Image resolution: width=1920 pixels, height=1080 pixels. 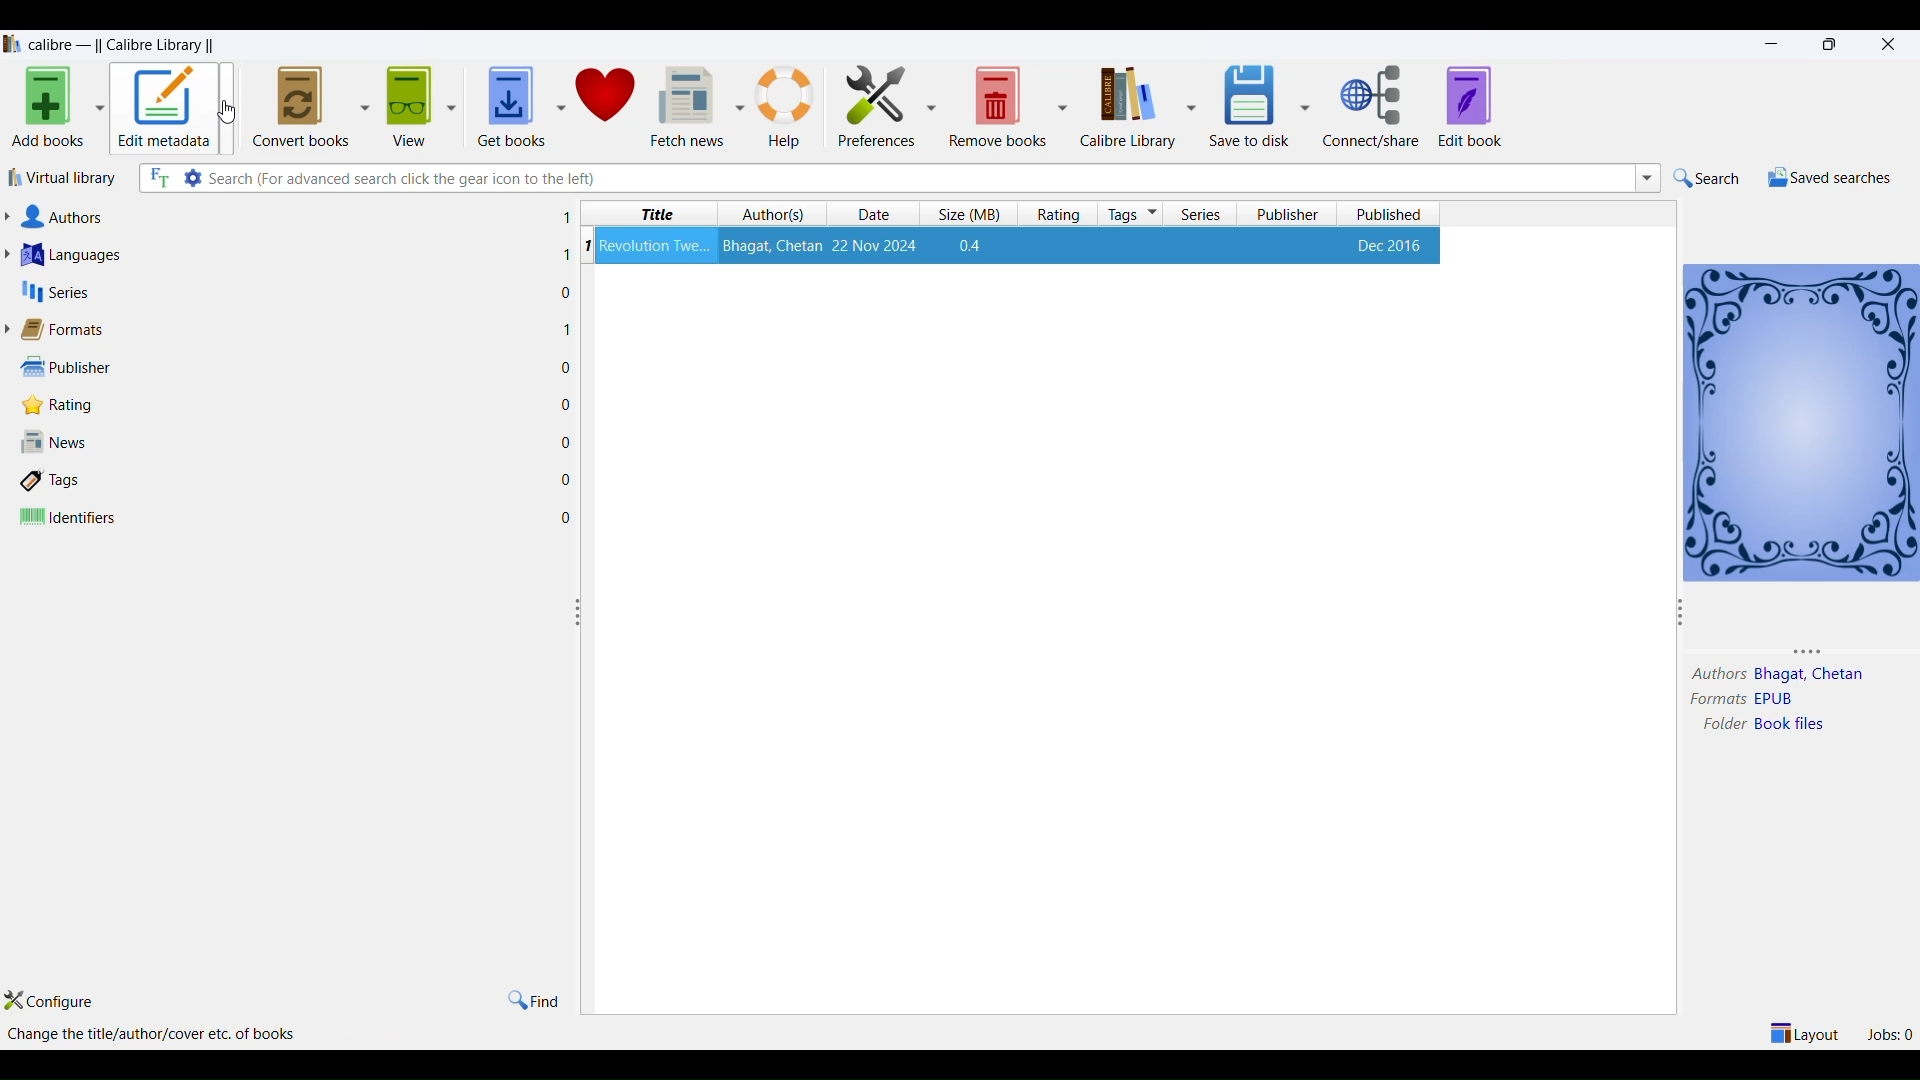 What do you see at coordinates (917, 178) in the screenshot?
I see `search box` at bounding box center [917, 178].